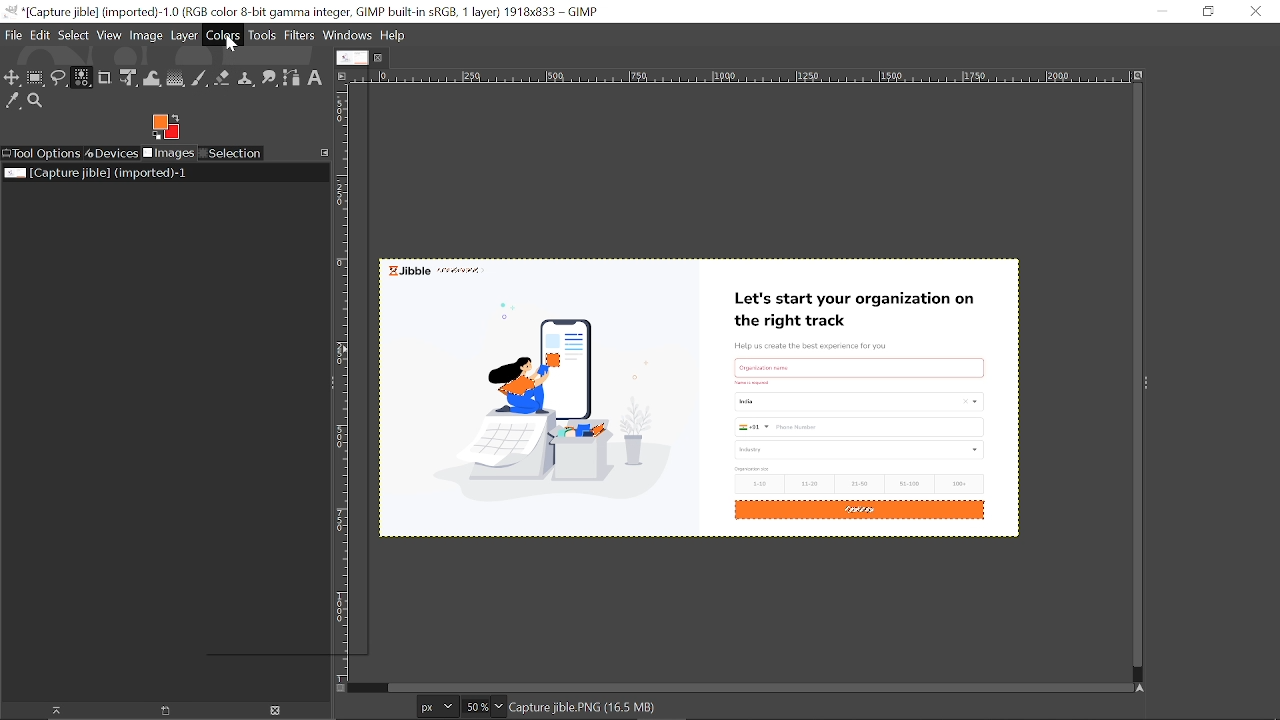  What do you see at coordinates (277, 711) in the screenshot?
I see `Delete image` at bounding box center [277, 711].